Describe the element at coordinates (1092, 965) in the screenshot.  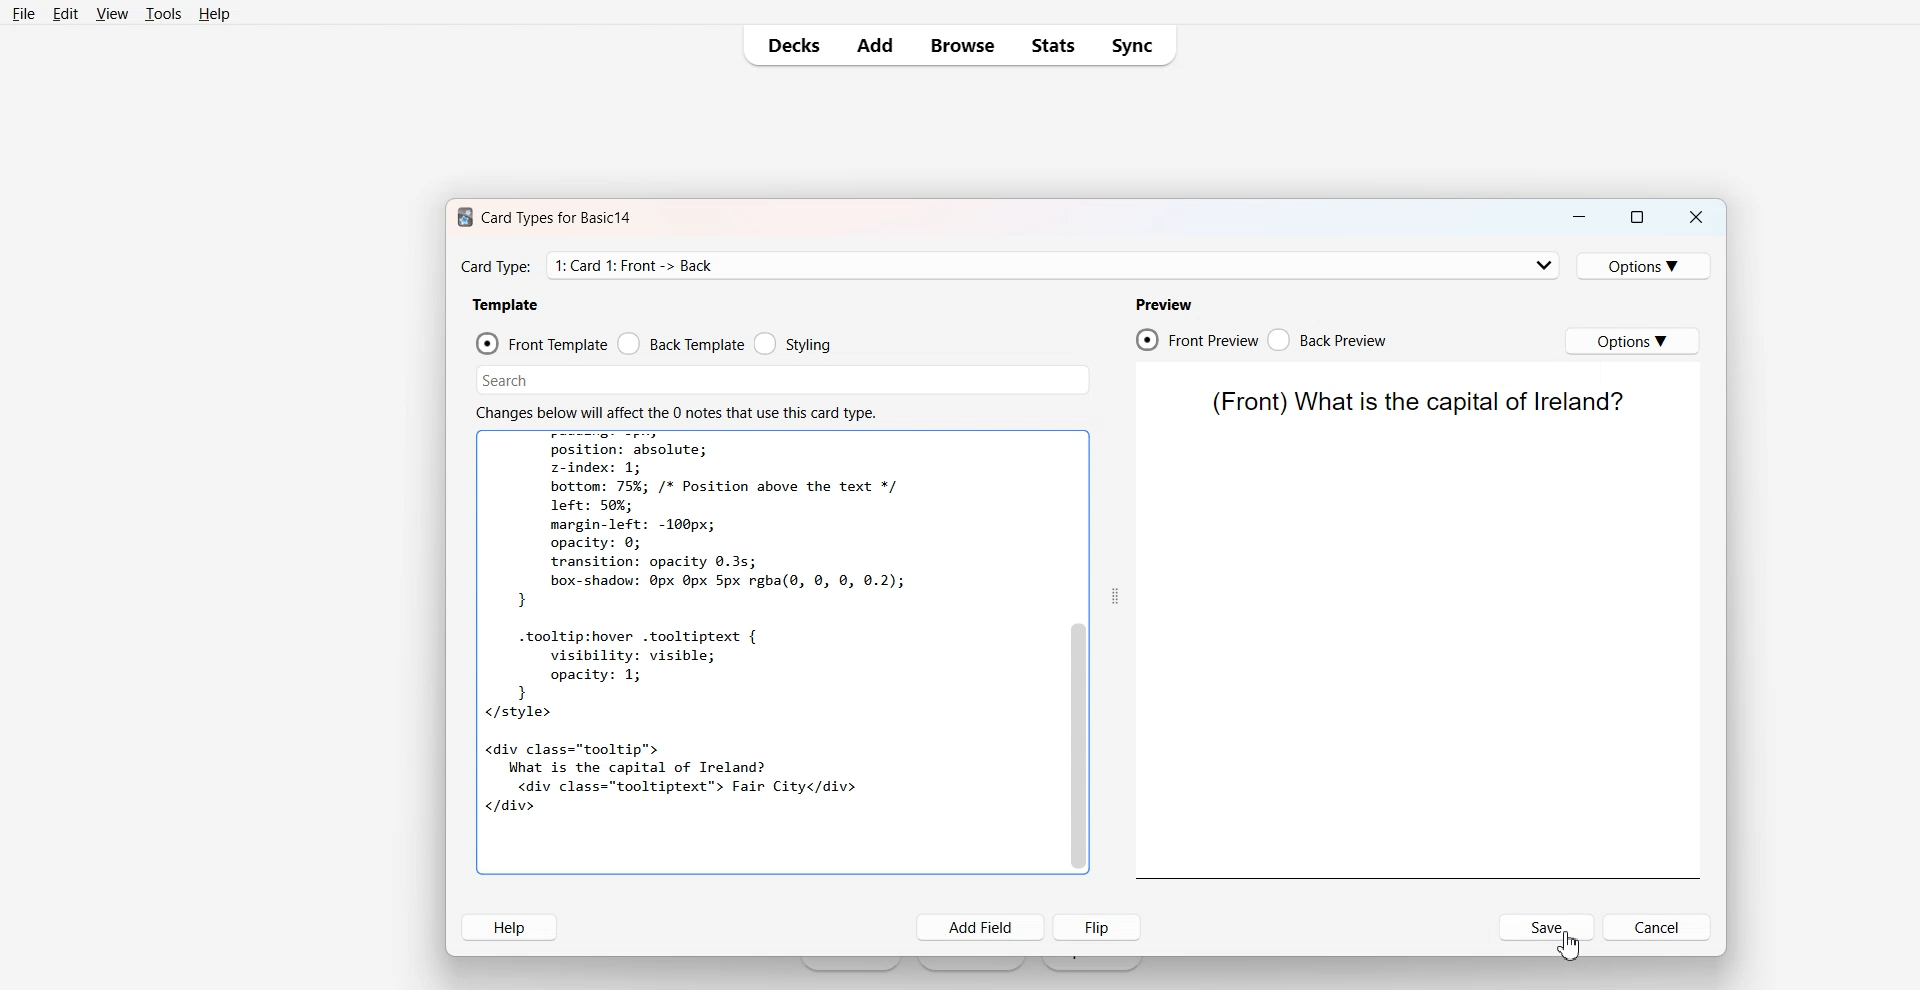
I see `Import File` at that location.